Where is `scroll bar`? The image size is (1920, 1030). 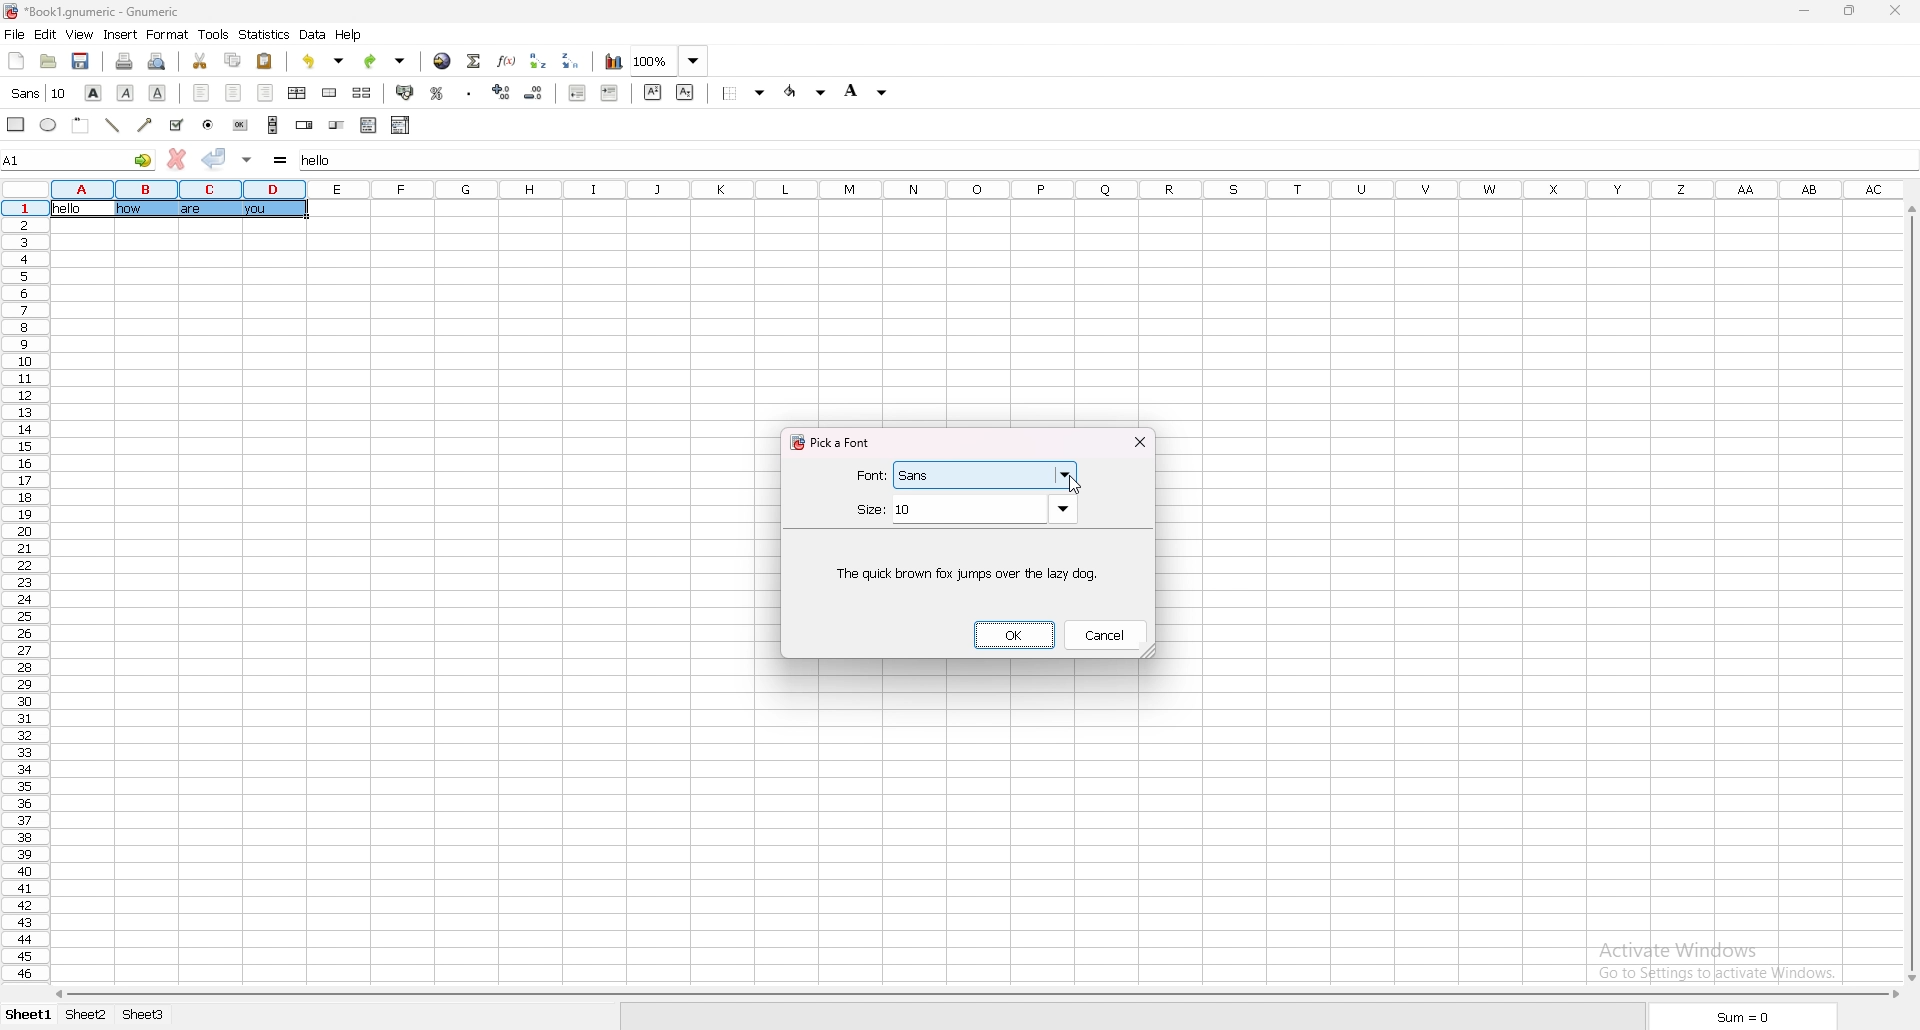 scroll bar is located at coordinates (974, 994).